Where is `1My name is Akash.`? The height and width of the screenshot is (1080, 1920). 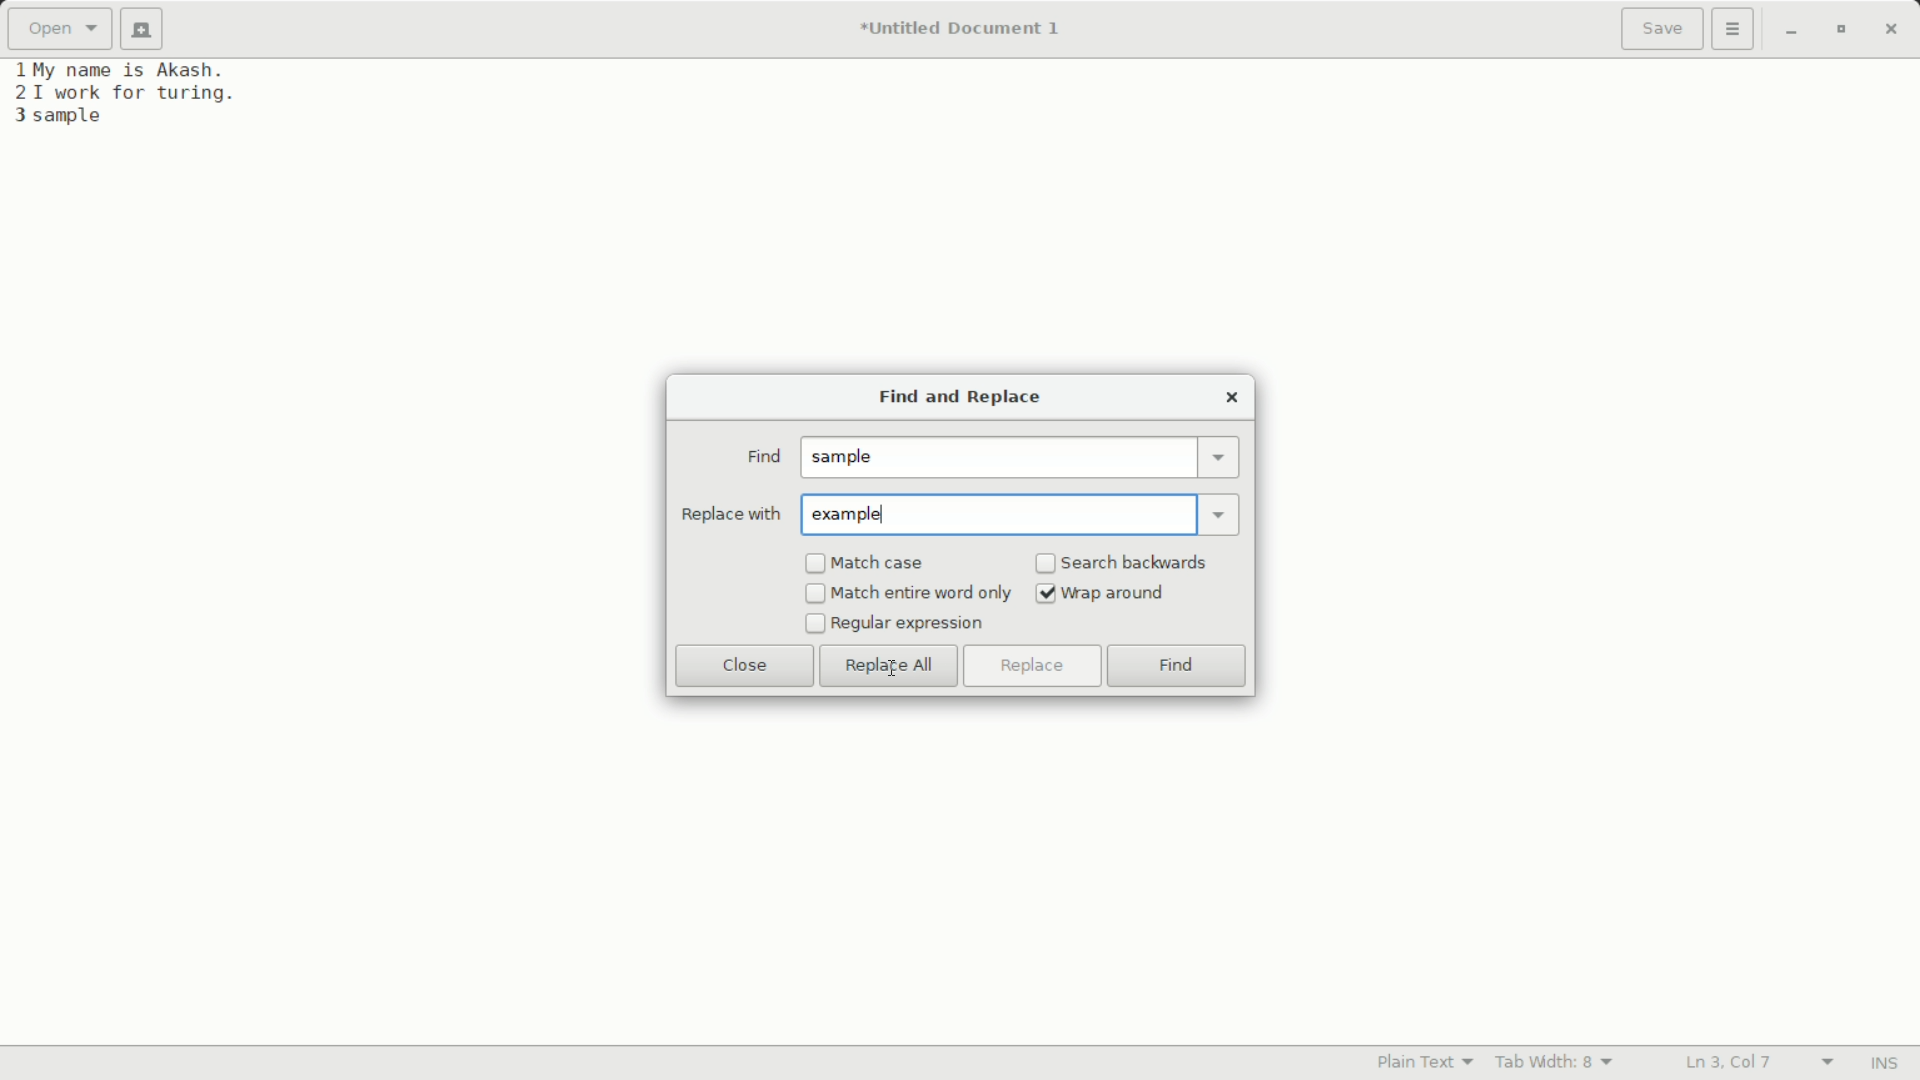
1My name is Akash. is located at coordinates (123, 69).